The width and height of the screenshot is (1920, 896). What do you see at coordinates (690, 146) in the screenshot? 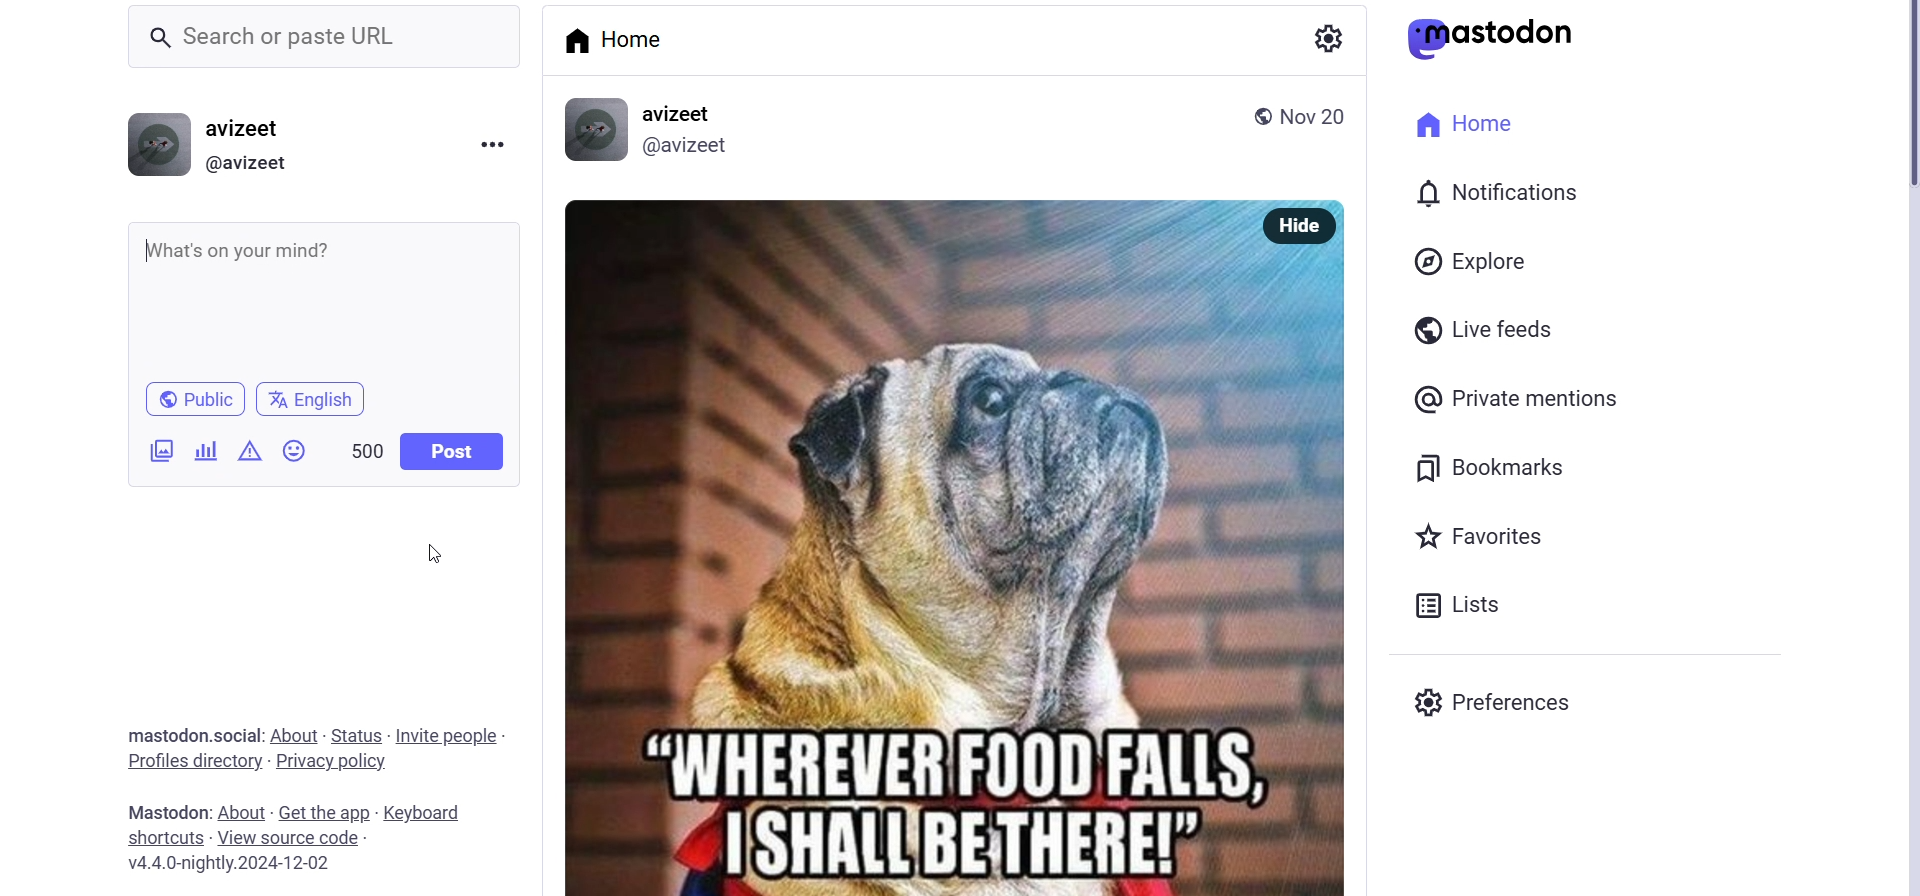
I see `@avizeet` at bounding box center [690, 146].